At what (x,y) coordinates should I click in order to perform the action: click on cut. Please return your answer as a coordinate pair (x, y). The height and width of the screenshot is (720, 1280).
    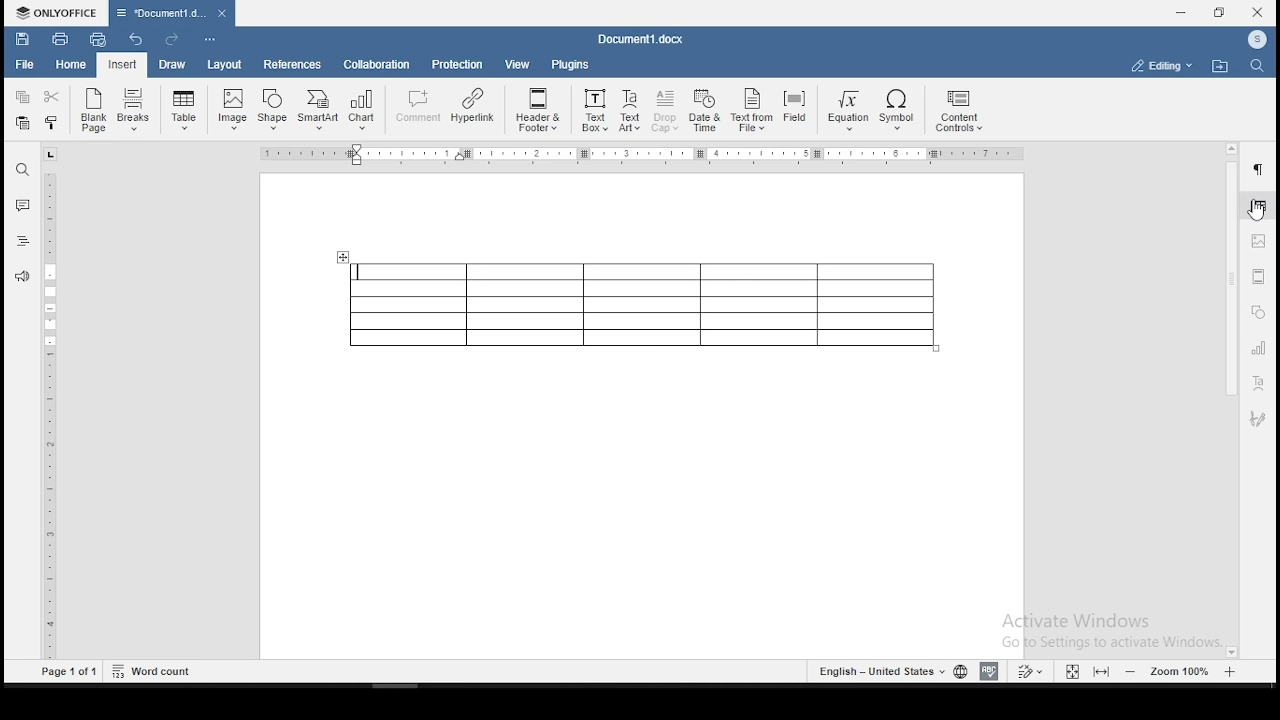
    Looking at the image, I should click on (56, 96).